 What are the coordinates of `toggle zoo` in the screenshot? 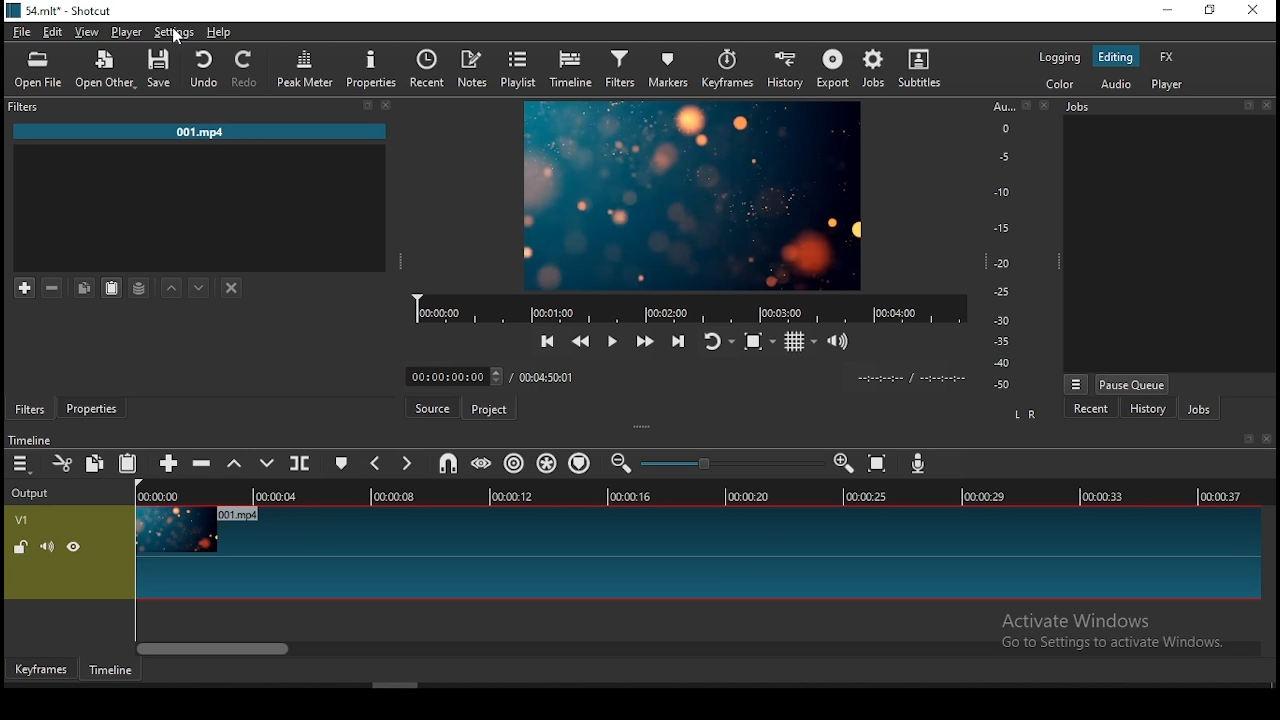 It's located at (759, 340).